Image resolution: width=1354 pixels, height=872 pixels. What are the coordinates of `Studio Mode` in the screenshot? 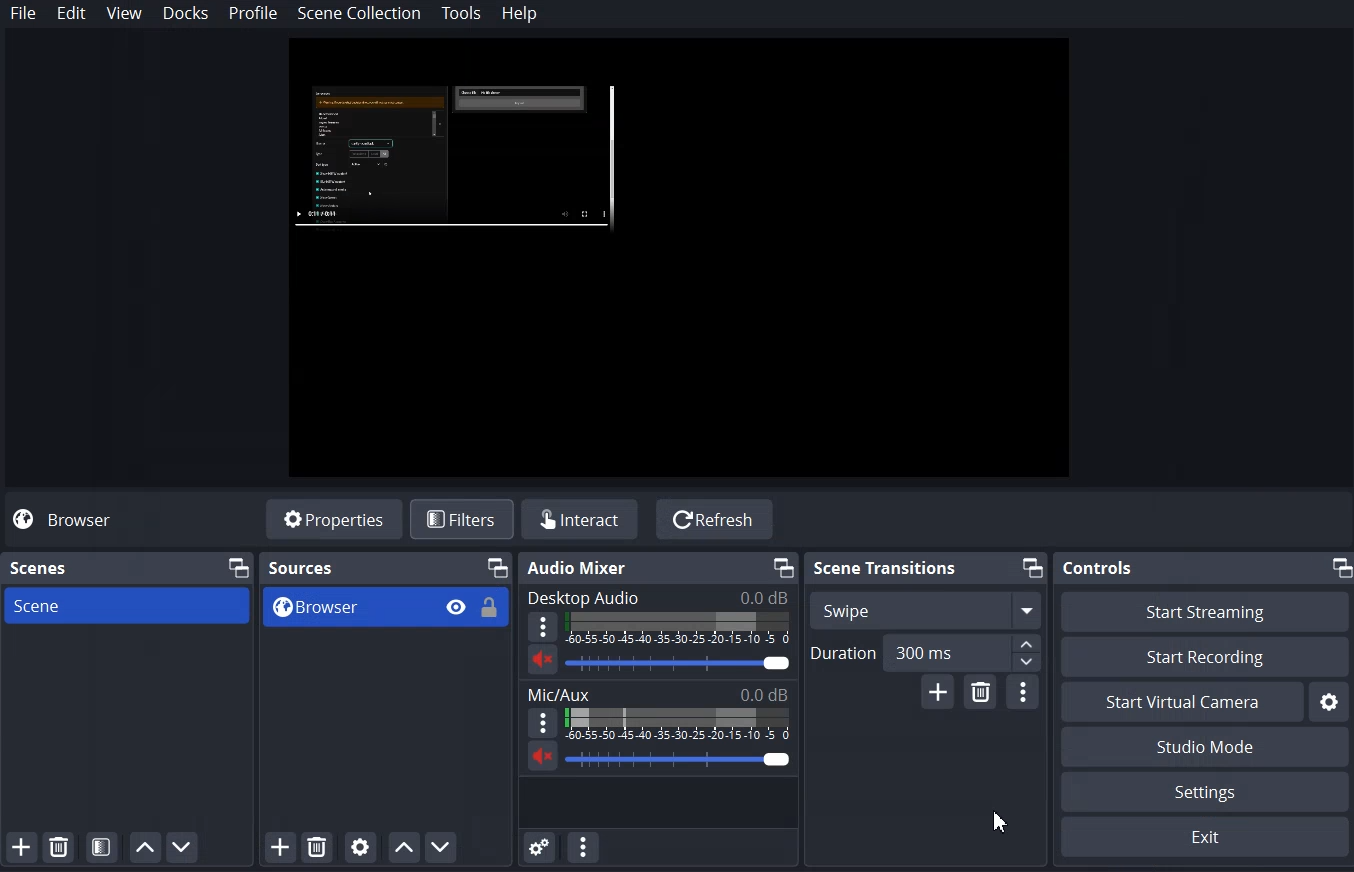 It's located at (1207, 748).